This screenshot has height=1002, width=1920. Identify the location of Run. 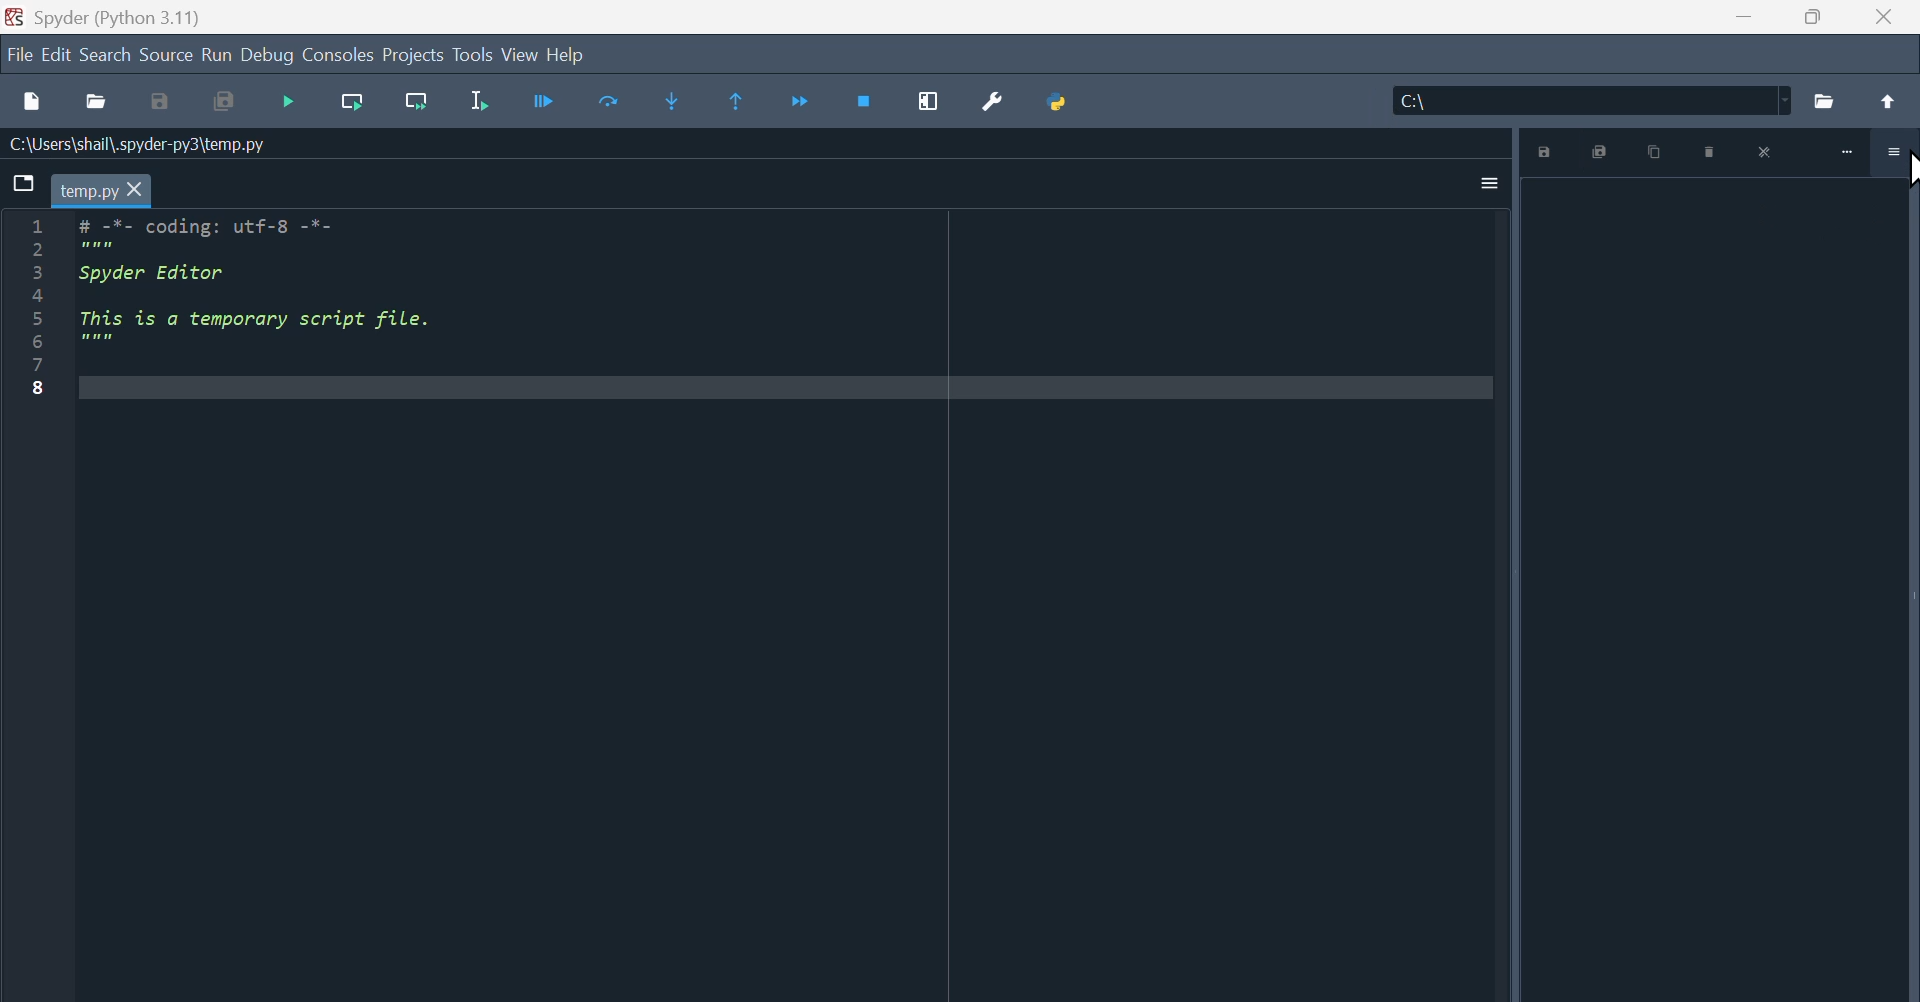
(219, 55).